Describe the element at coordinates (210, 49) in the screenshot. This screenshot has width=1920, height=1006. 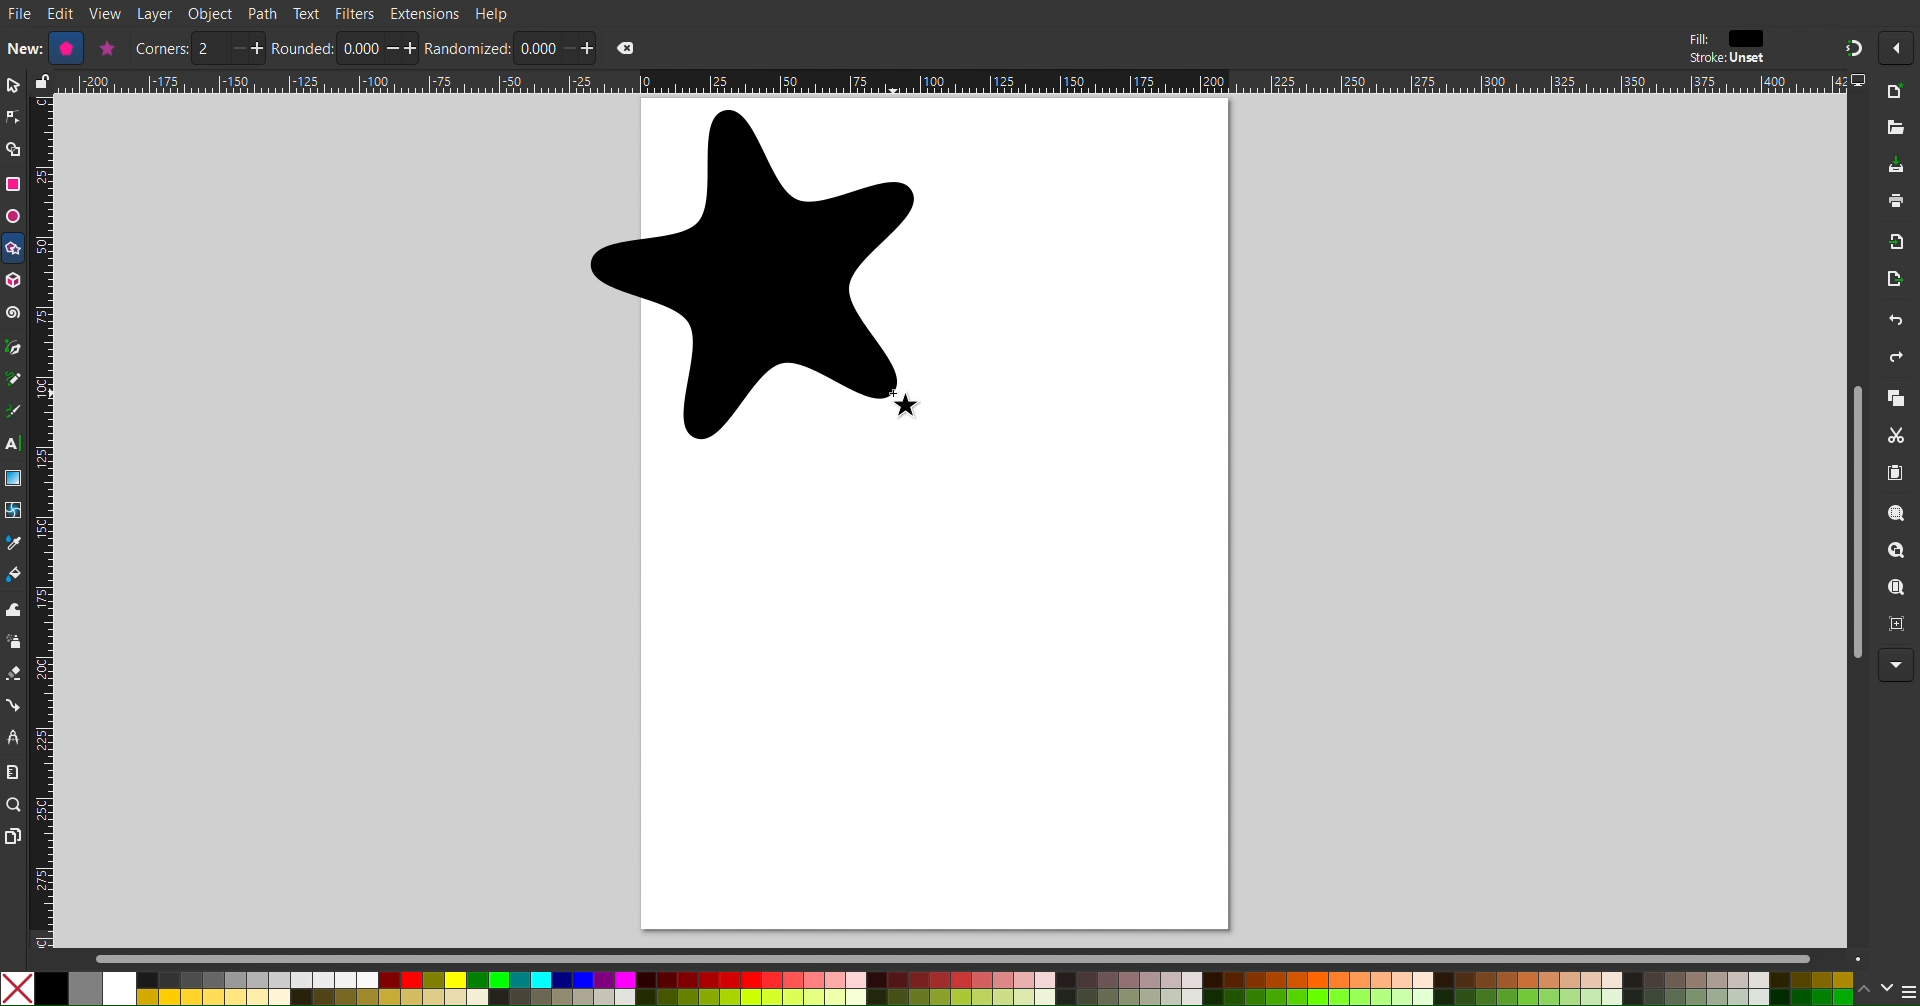
I see `2` at that location.